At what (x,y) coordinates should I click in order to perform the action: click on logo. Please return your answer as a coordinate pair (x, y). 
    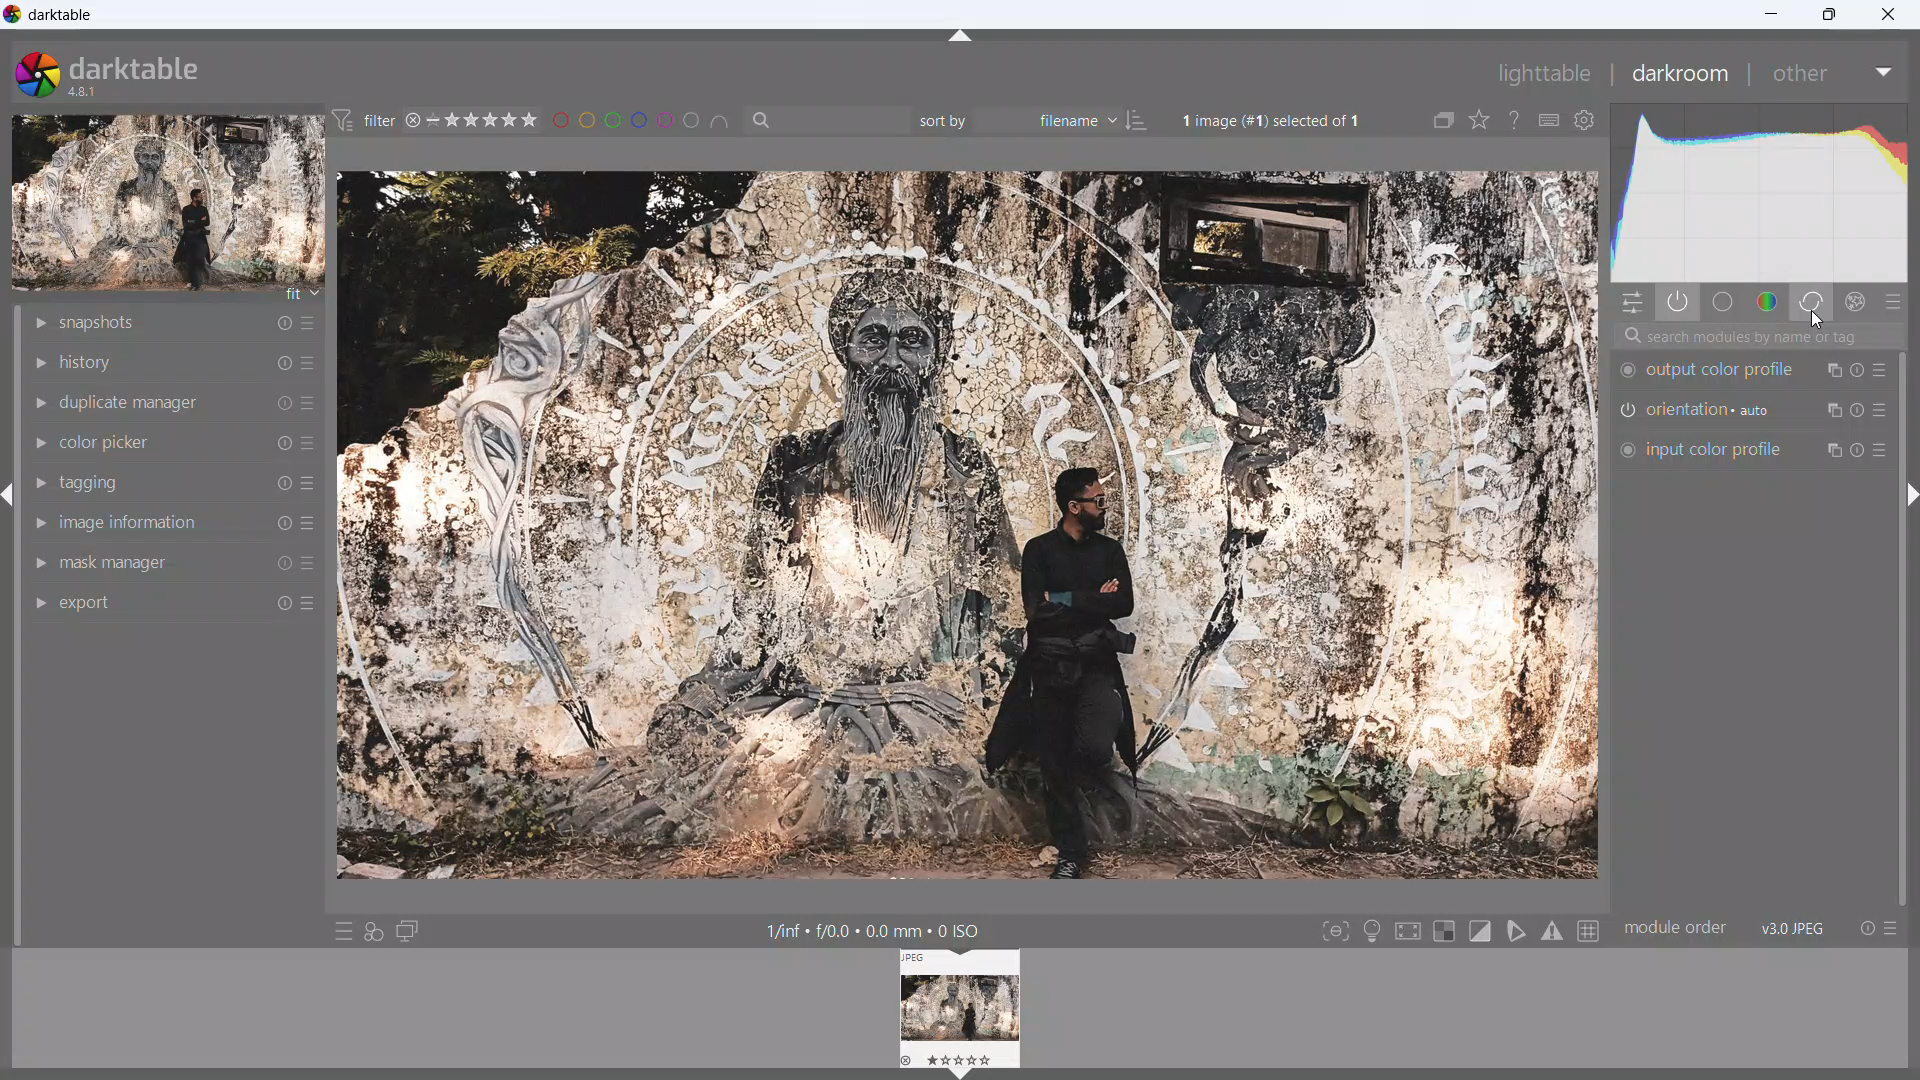
    Looking at the image, I should click on (38, 72).